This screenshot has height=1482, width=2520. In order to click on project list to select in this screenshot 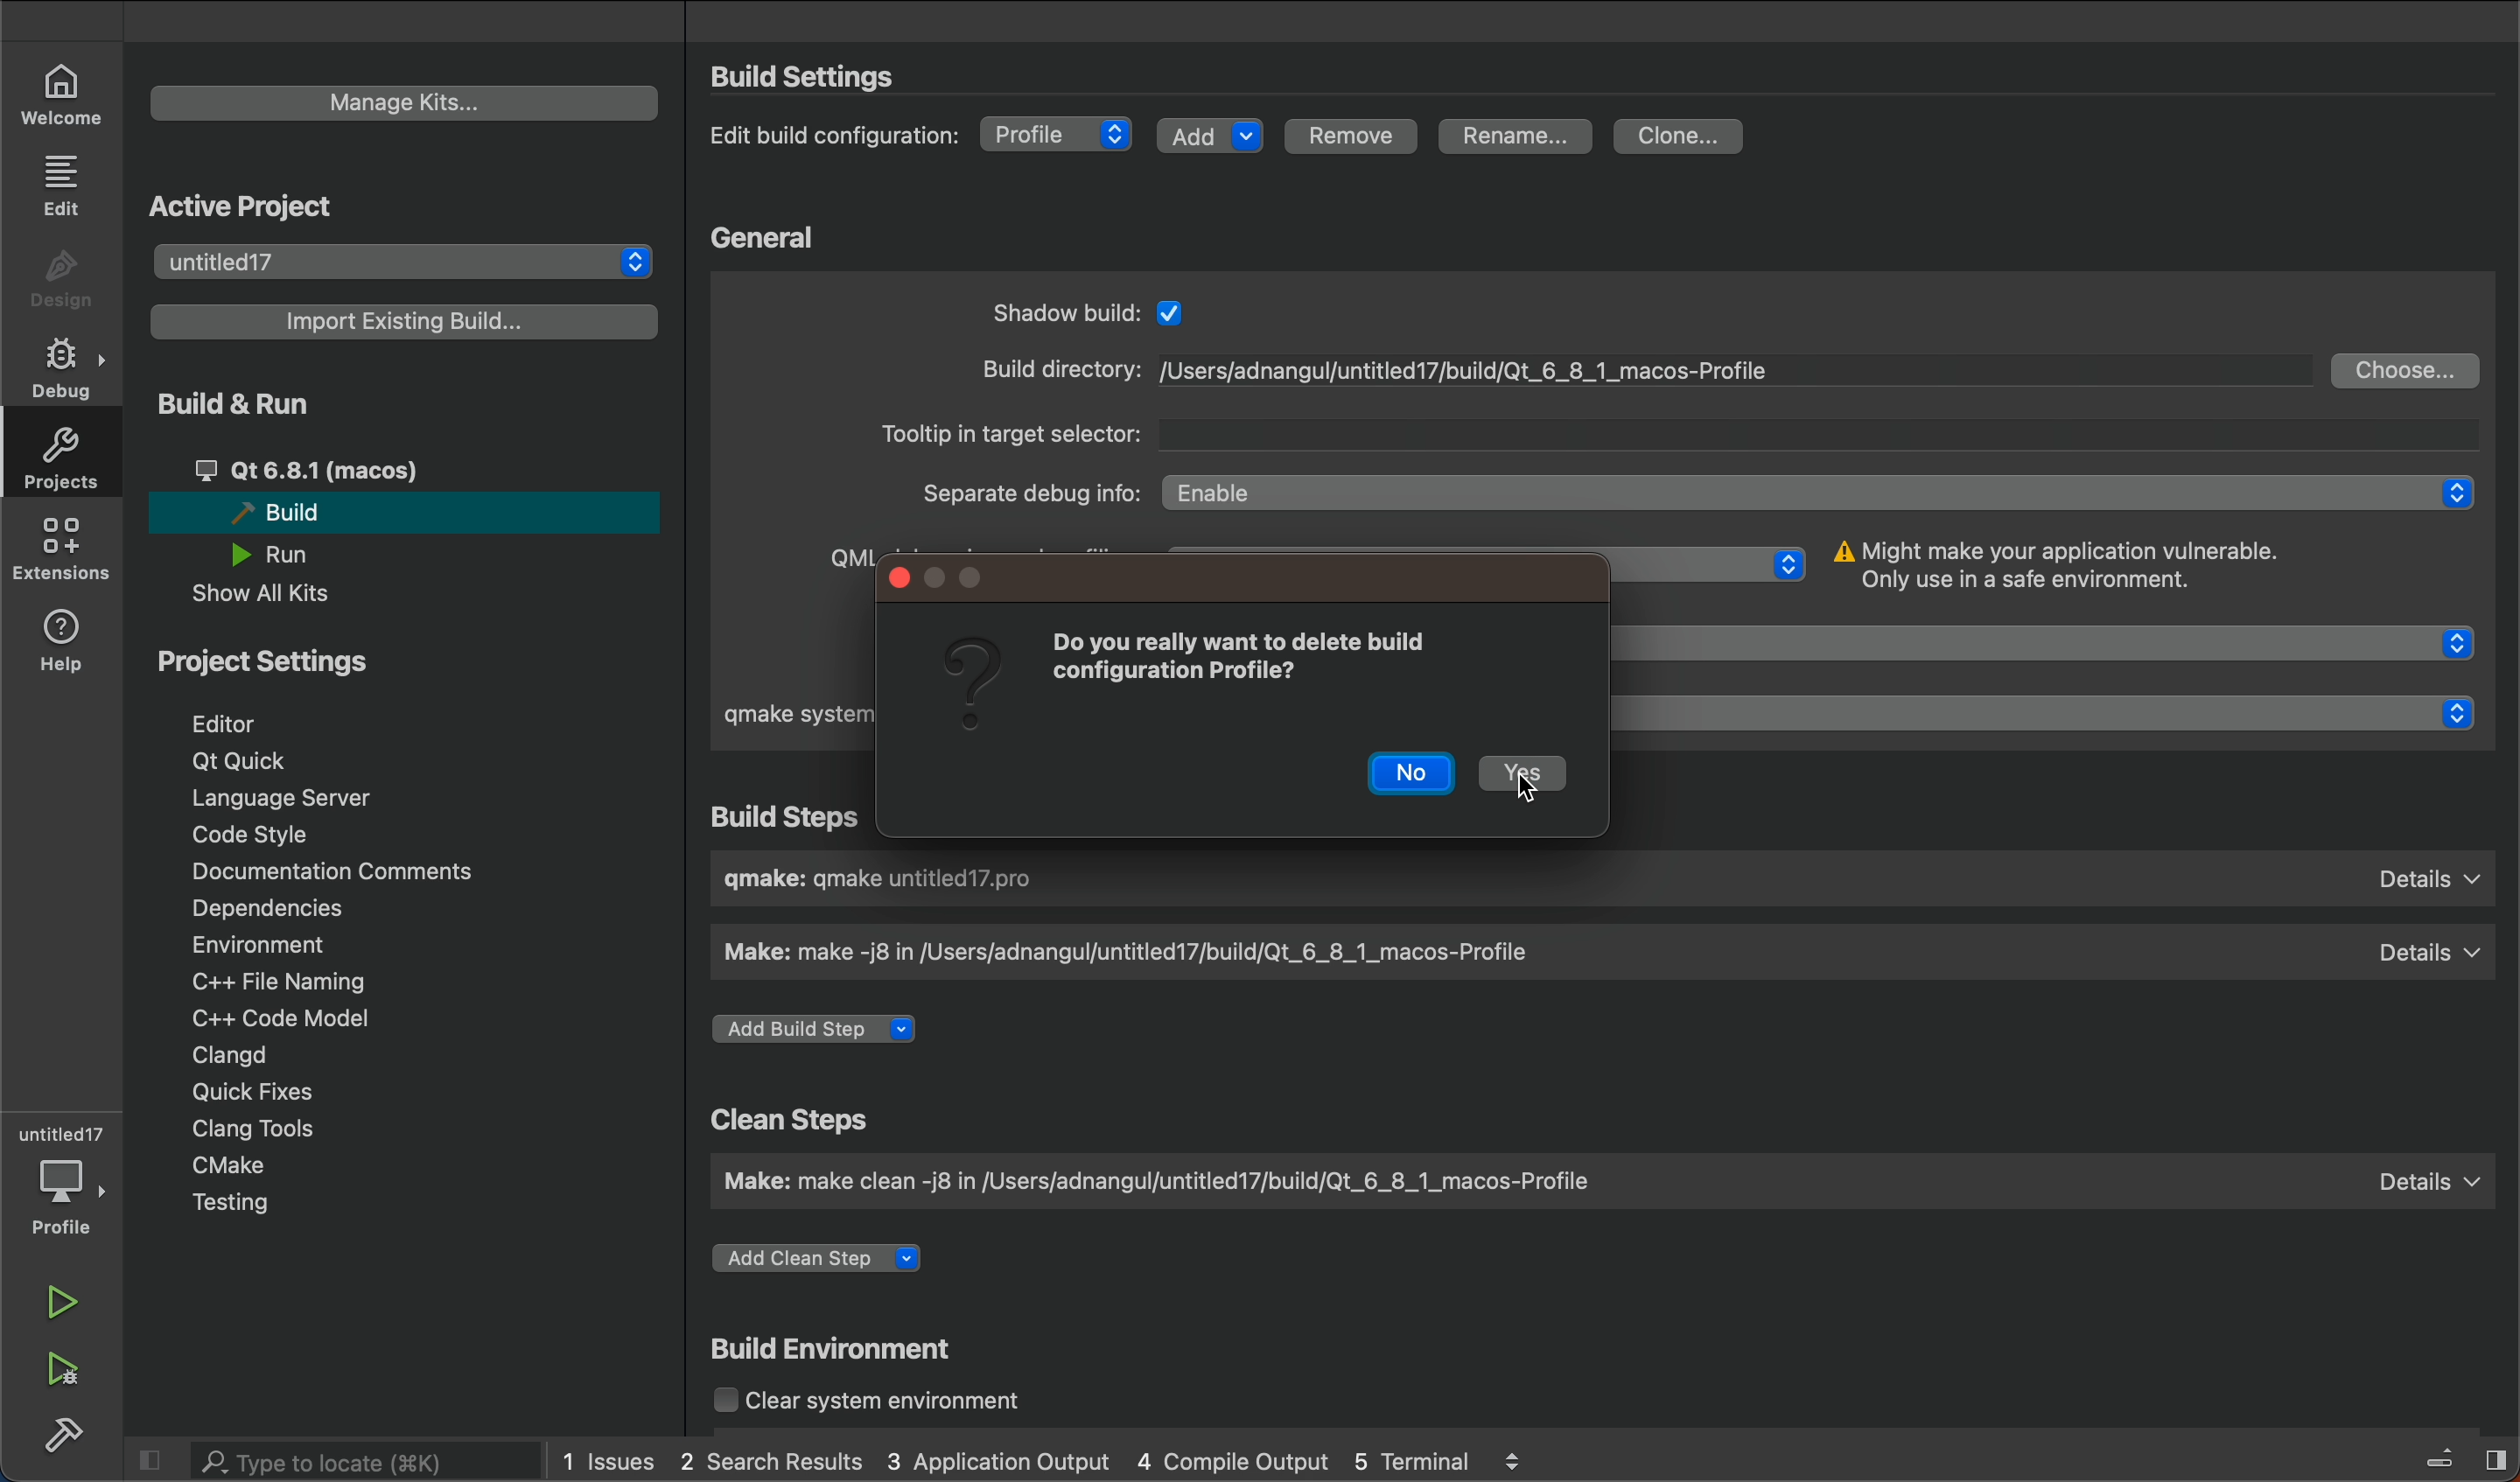, I will do `click(410, 263)`.